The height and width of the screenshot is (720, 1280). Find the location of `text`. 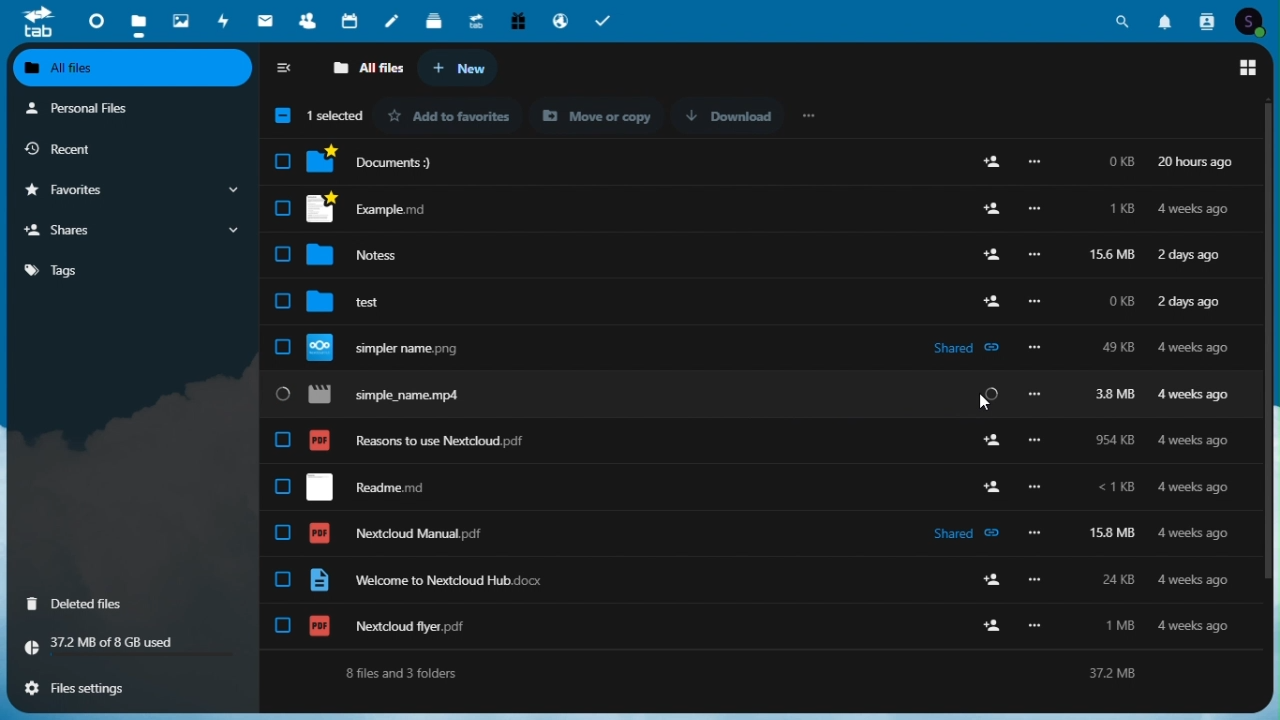

text is located at coordinates (591, 115).